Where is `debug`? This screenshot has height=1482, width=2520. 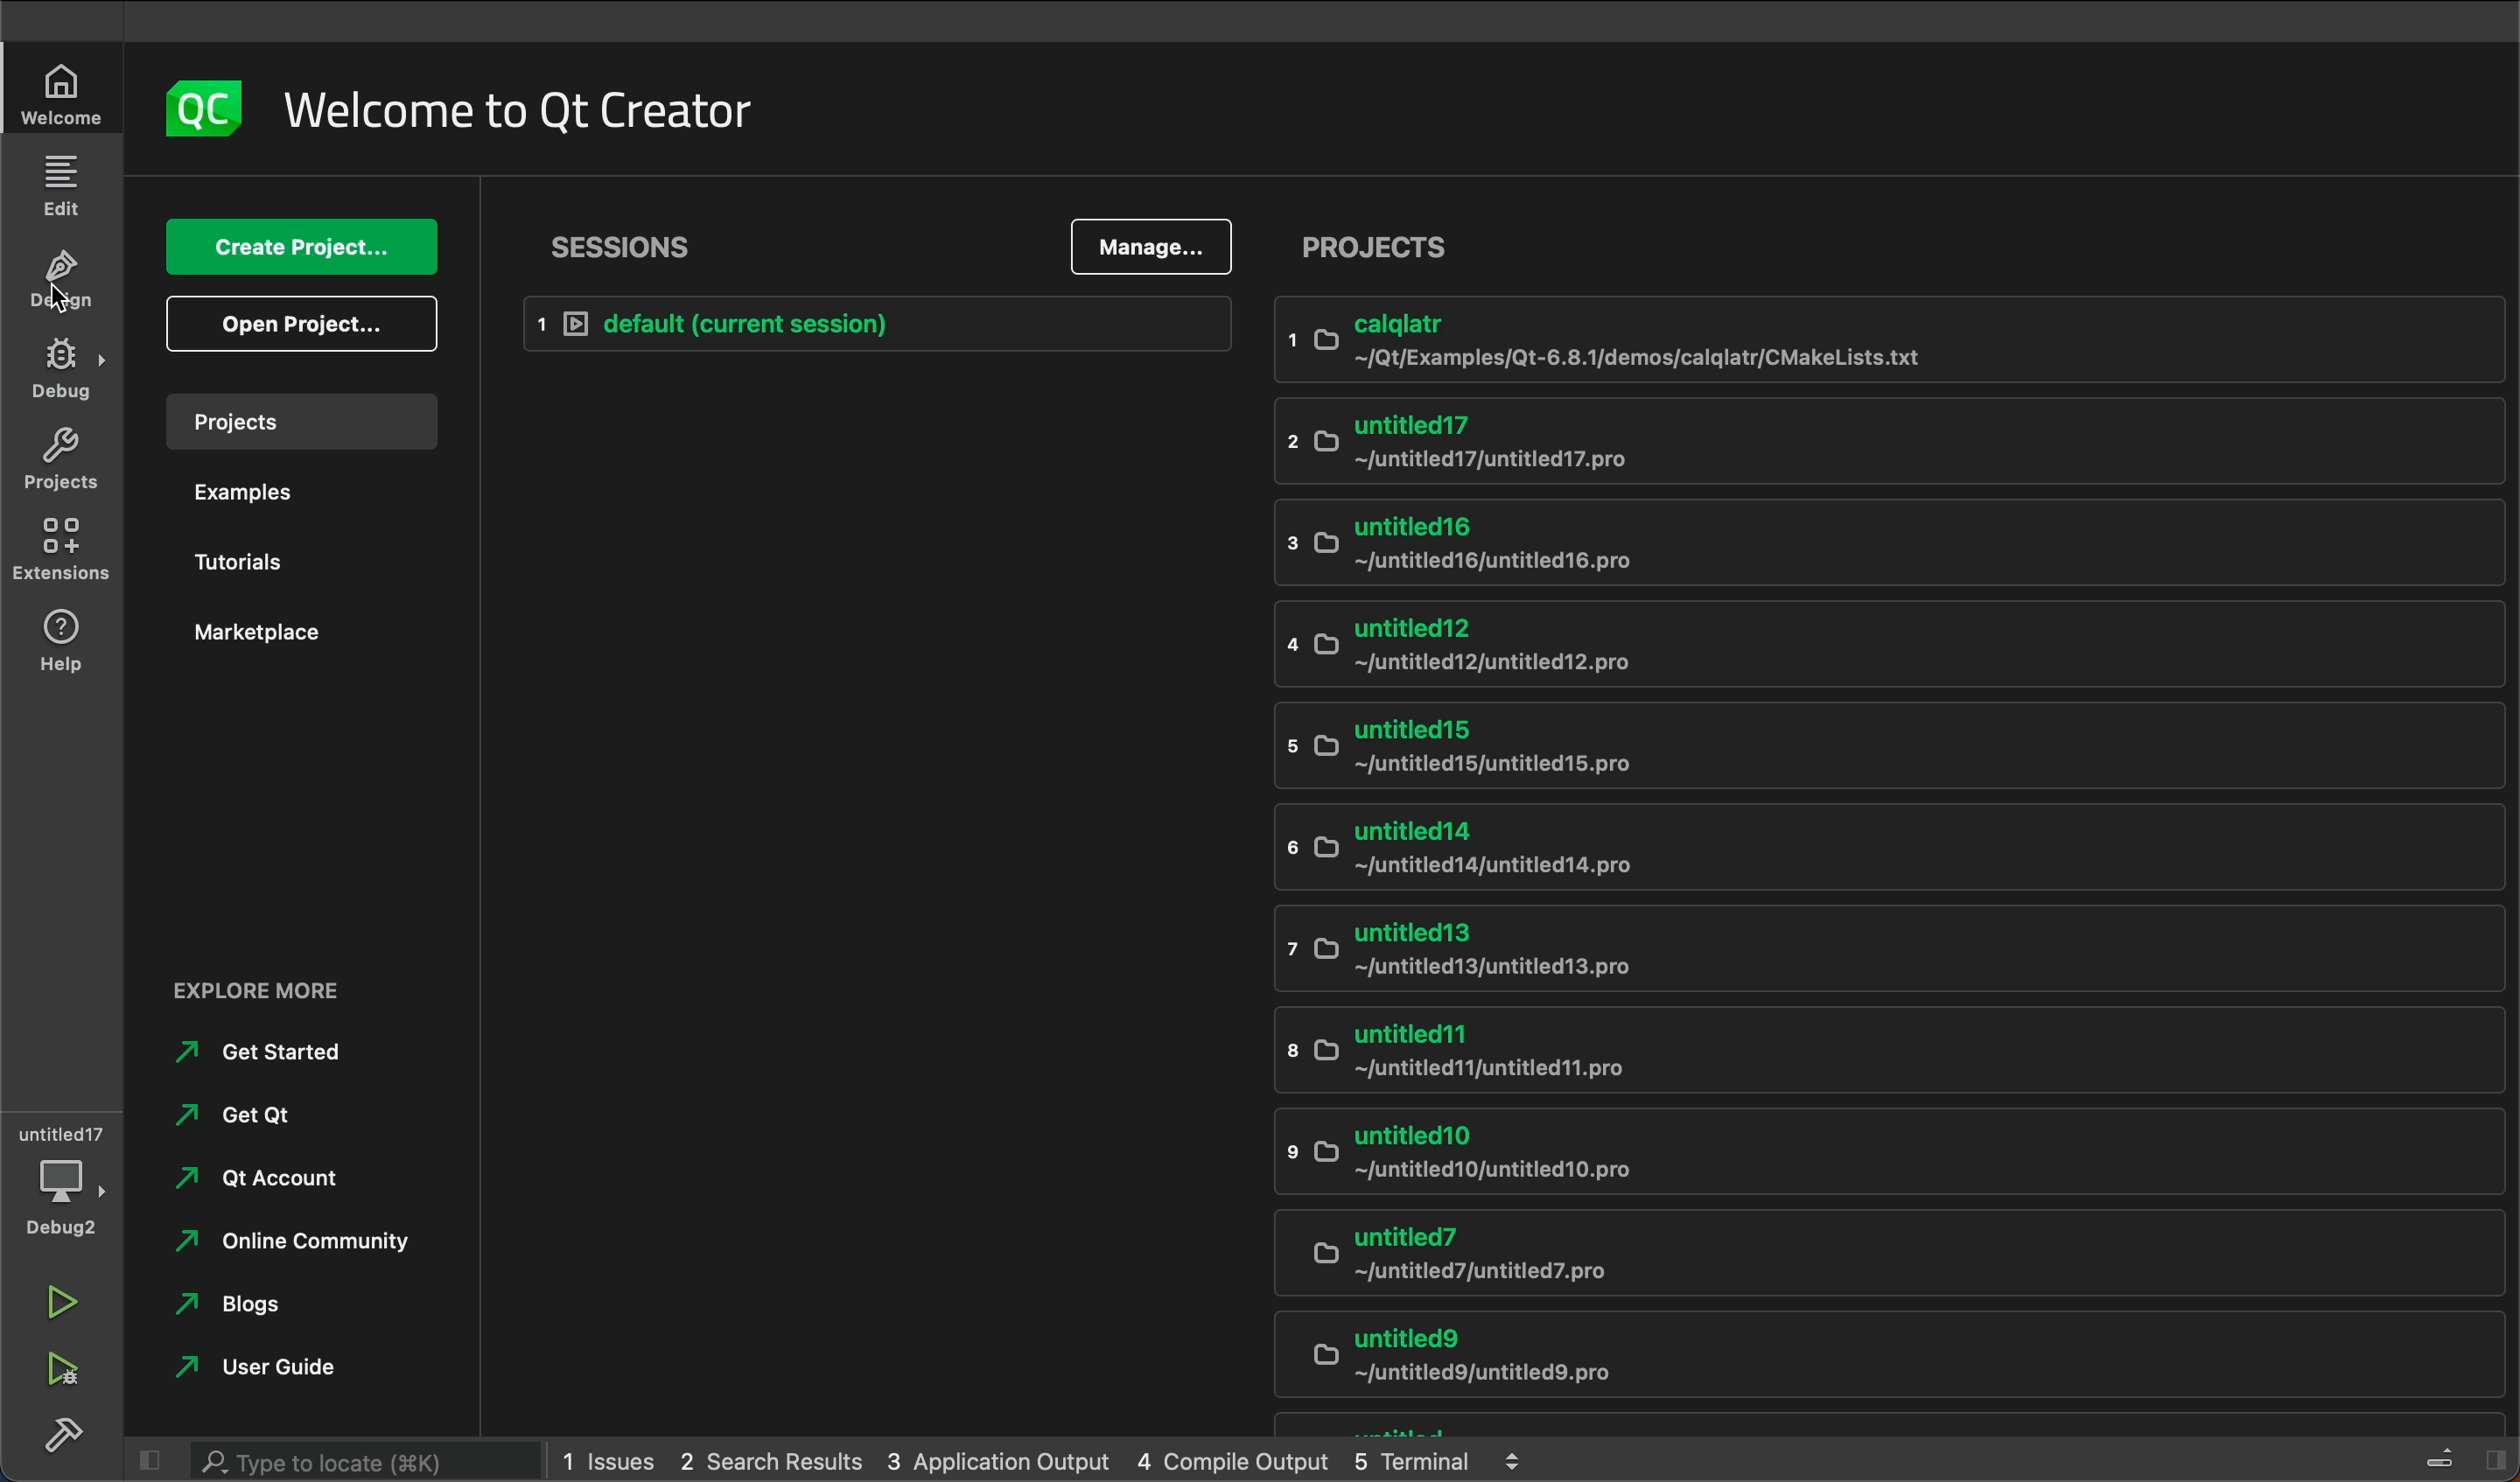 debug is located at coordinates (68, 375).